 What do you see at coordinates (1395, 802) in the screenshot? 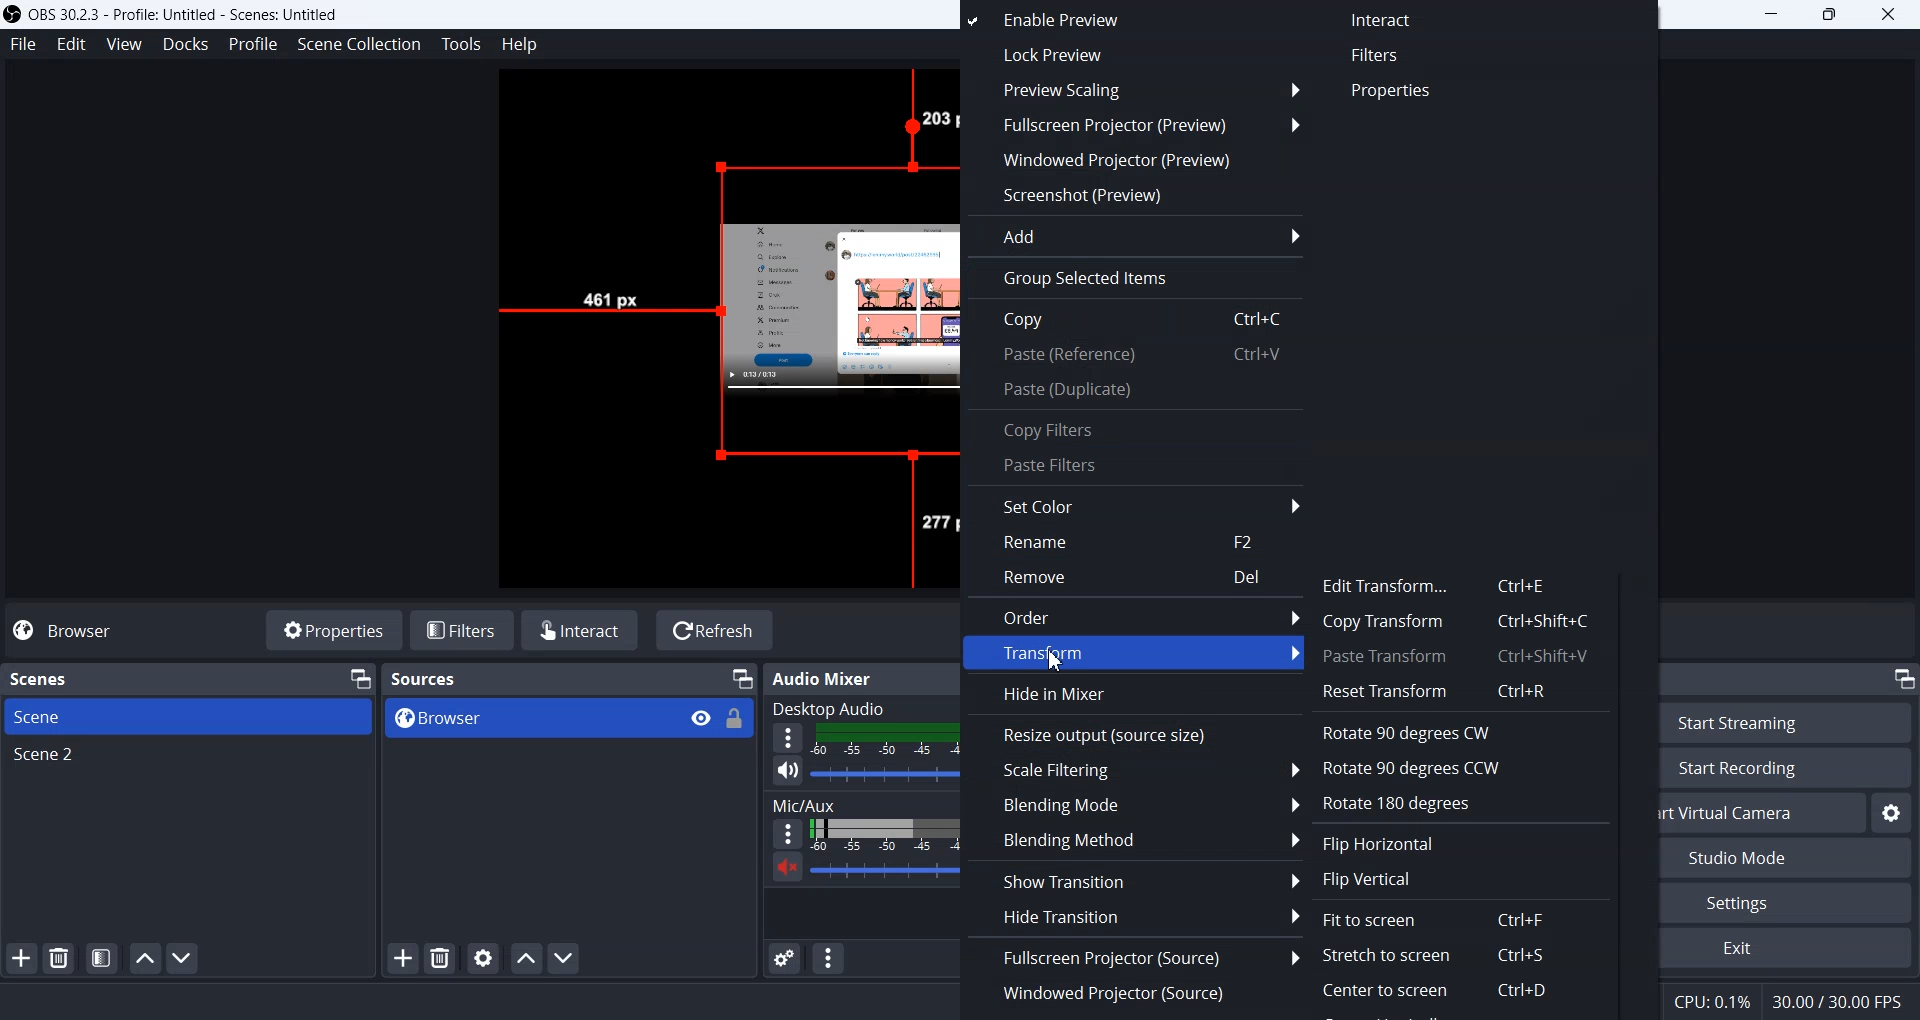
I see `Rotate 180 degree` at bounding box center [1395, 802].